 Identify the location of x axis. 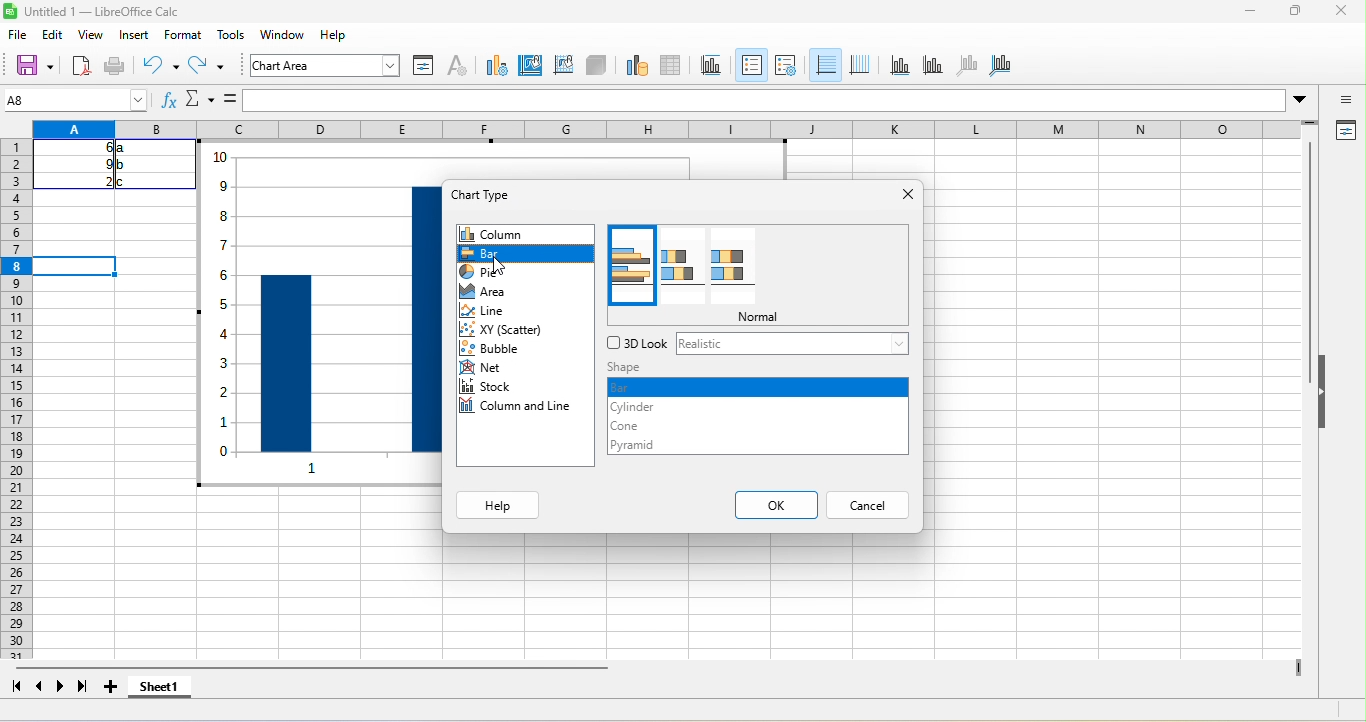
(898, 68).